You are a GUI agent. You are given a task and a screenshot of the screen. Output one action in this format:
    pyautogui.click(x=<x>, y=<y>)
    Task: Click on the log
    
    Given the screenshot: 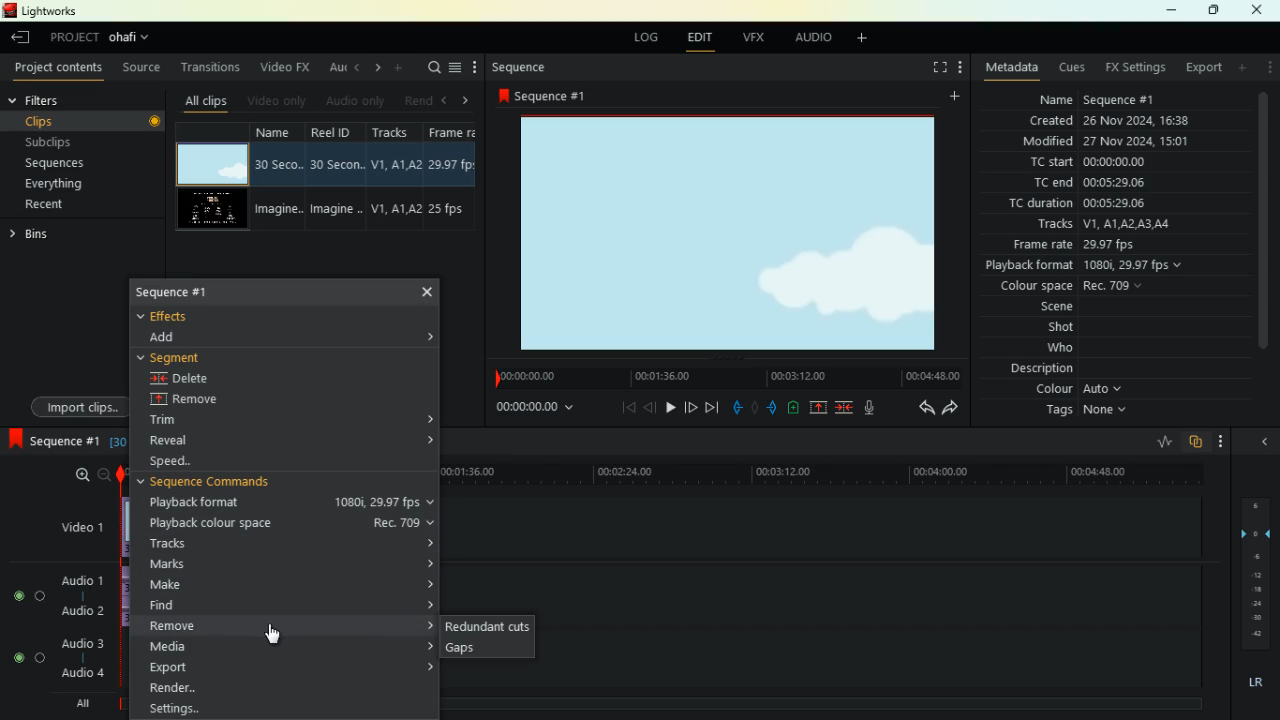 What is the action you would take?
    pyautogui.click(x=641, y=38)
    